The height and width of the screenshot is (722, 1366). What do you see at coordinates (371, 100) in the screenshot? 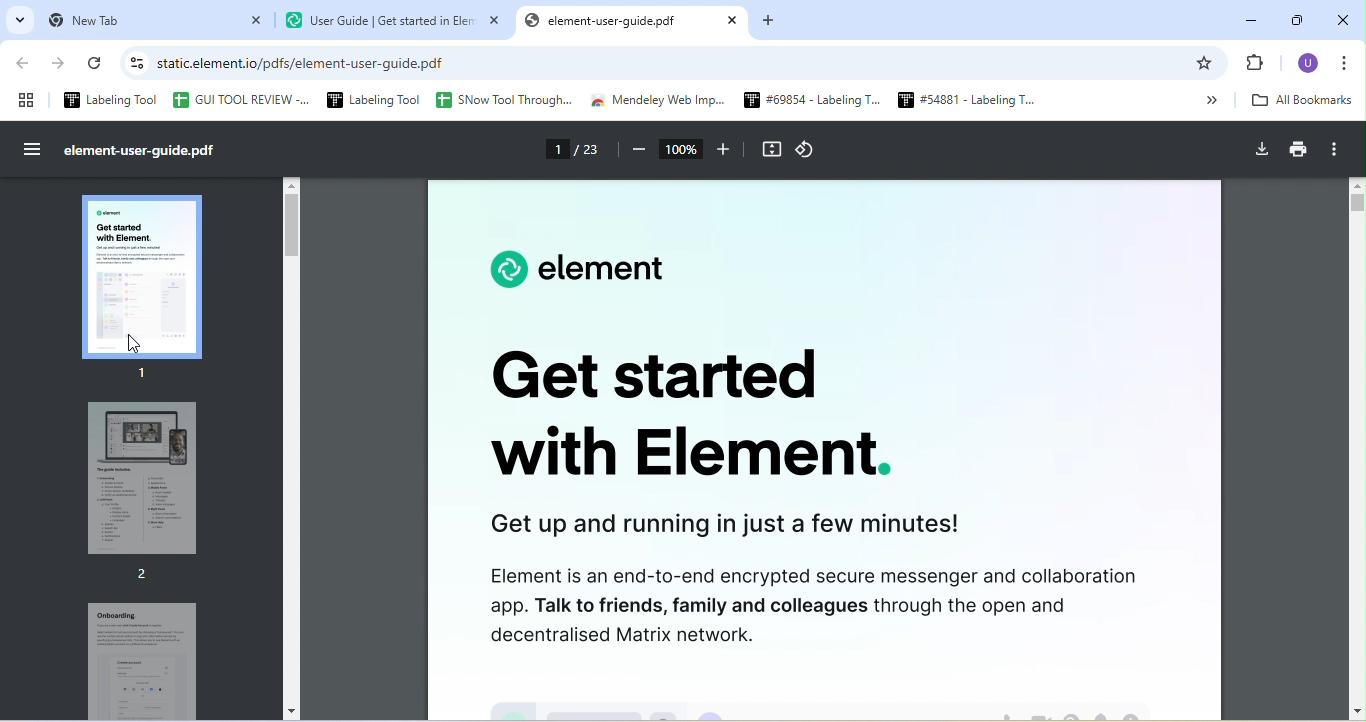
I see `Labeling Tool` at bounding box center [371, 100].